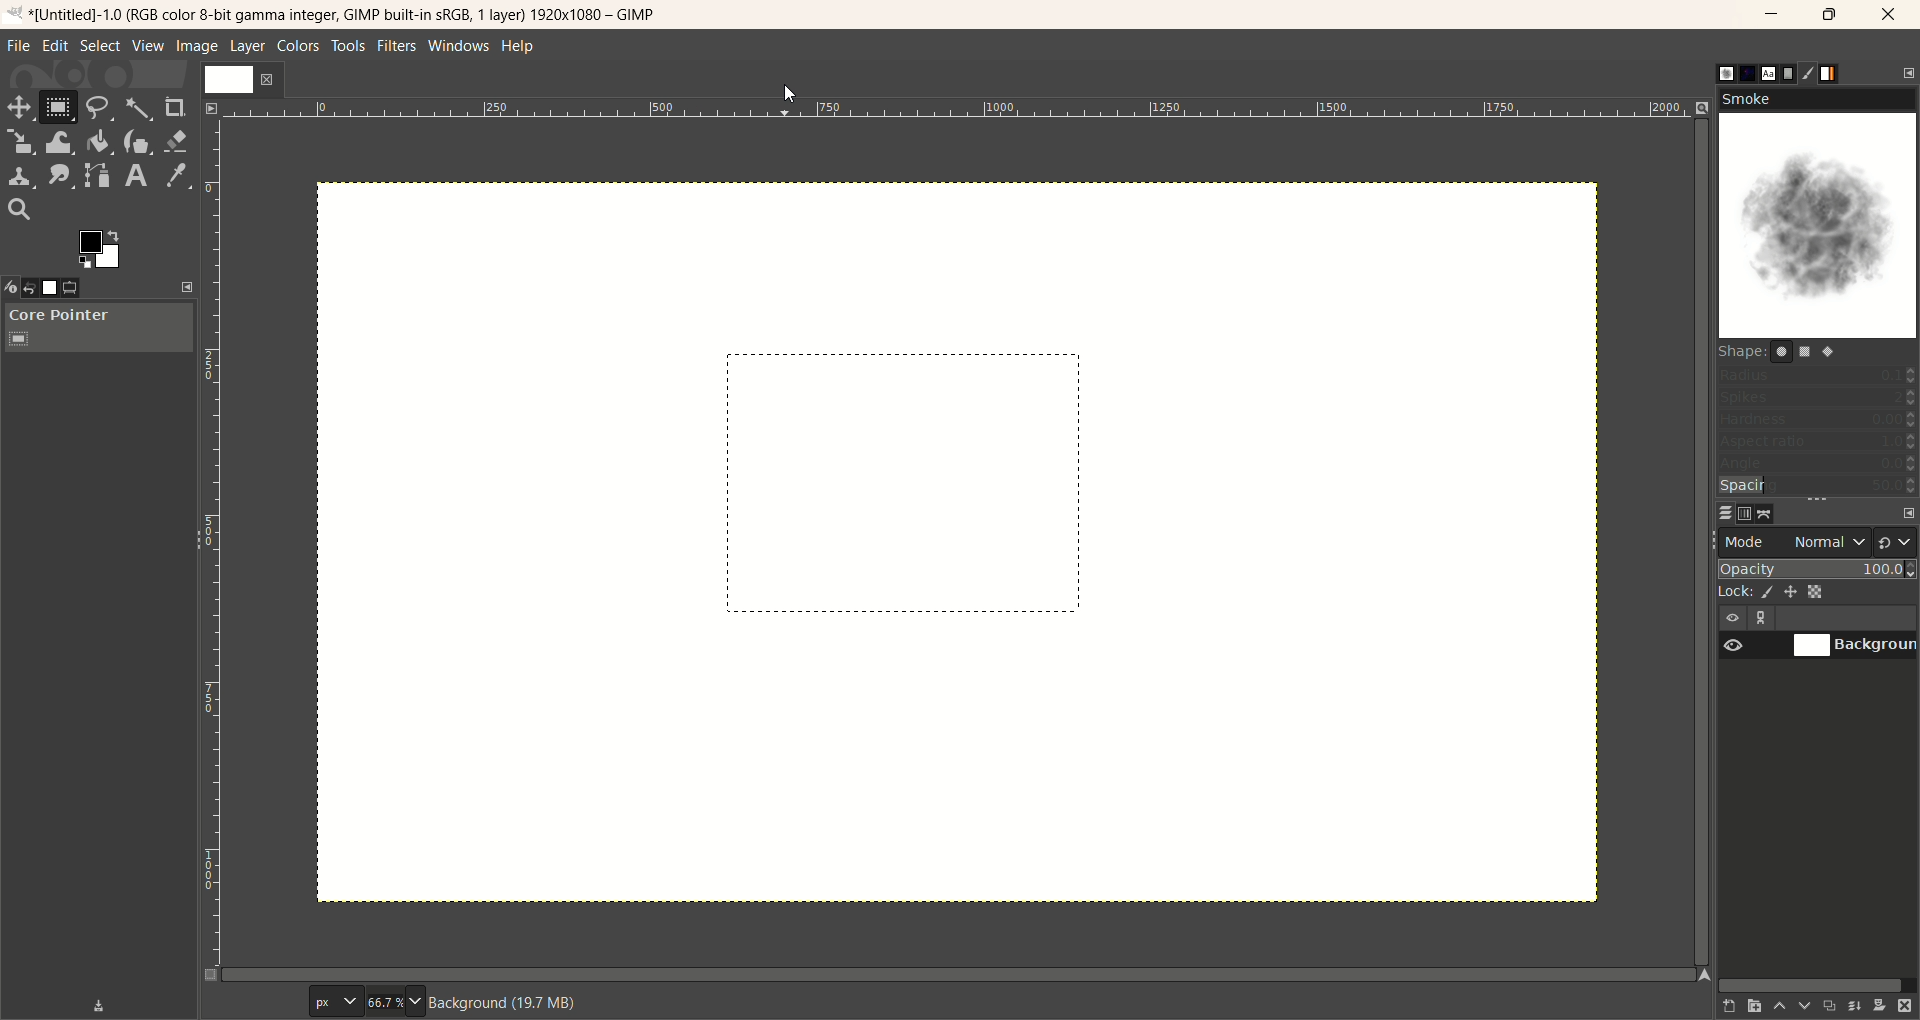 The width and height of the screenshot is (1920, 1020). Describe the element at coordinates (1906, 73) in the screenshot. I see `configure this tab` at that location.